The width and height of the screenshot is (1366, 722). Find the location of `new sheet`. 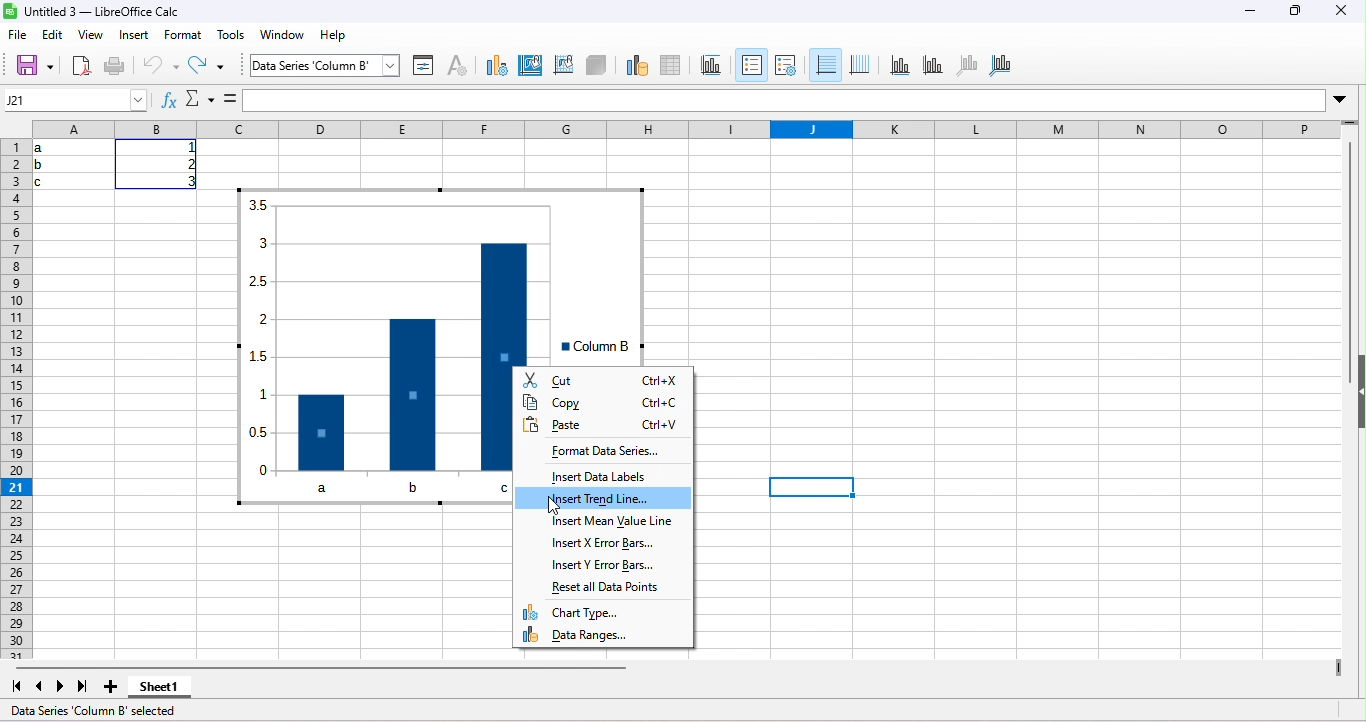

new sheet is located at coordinates (117, 689).